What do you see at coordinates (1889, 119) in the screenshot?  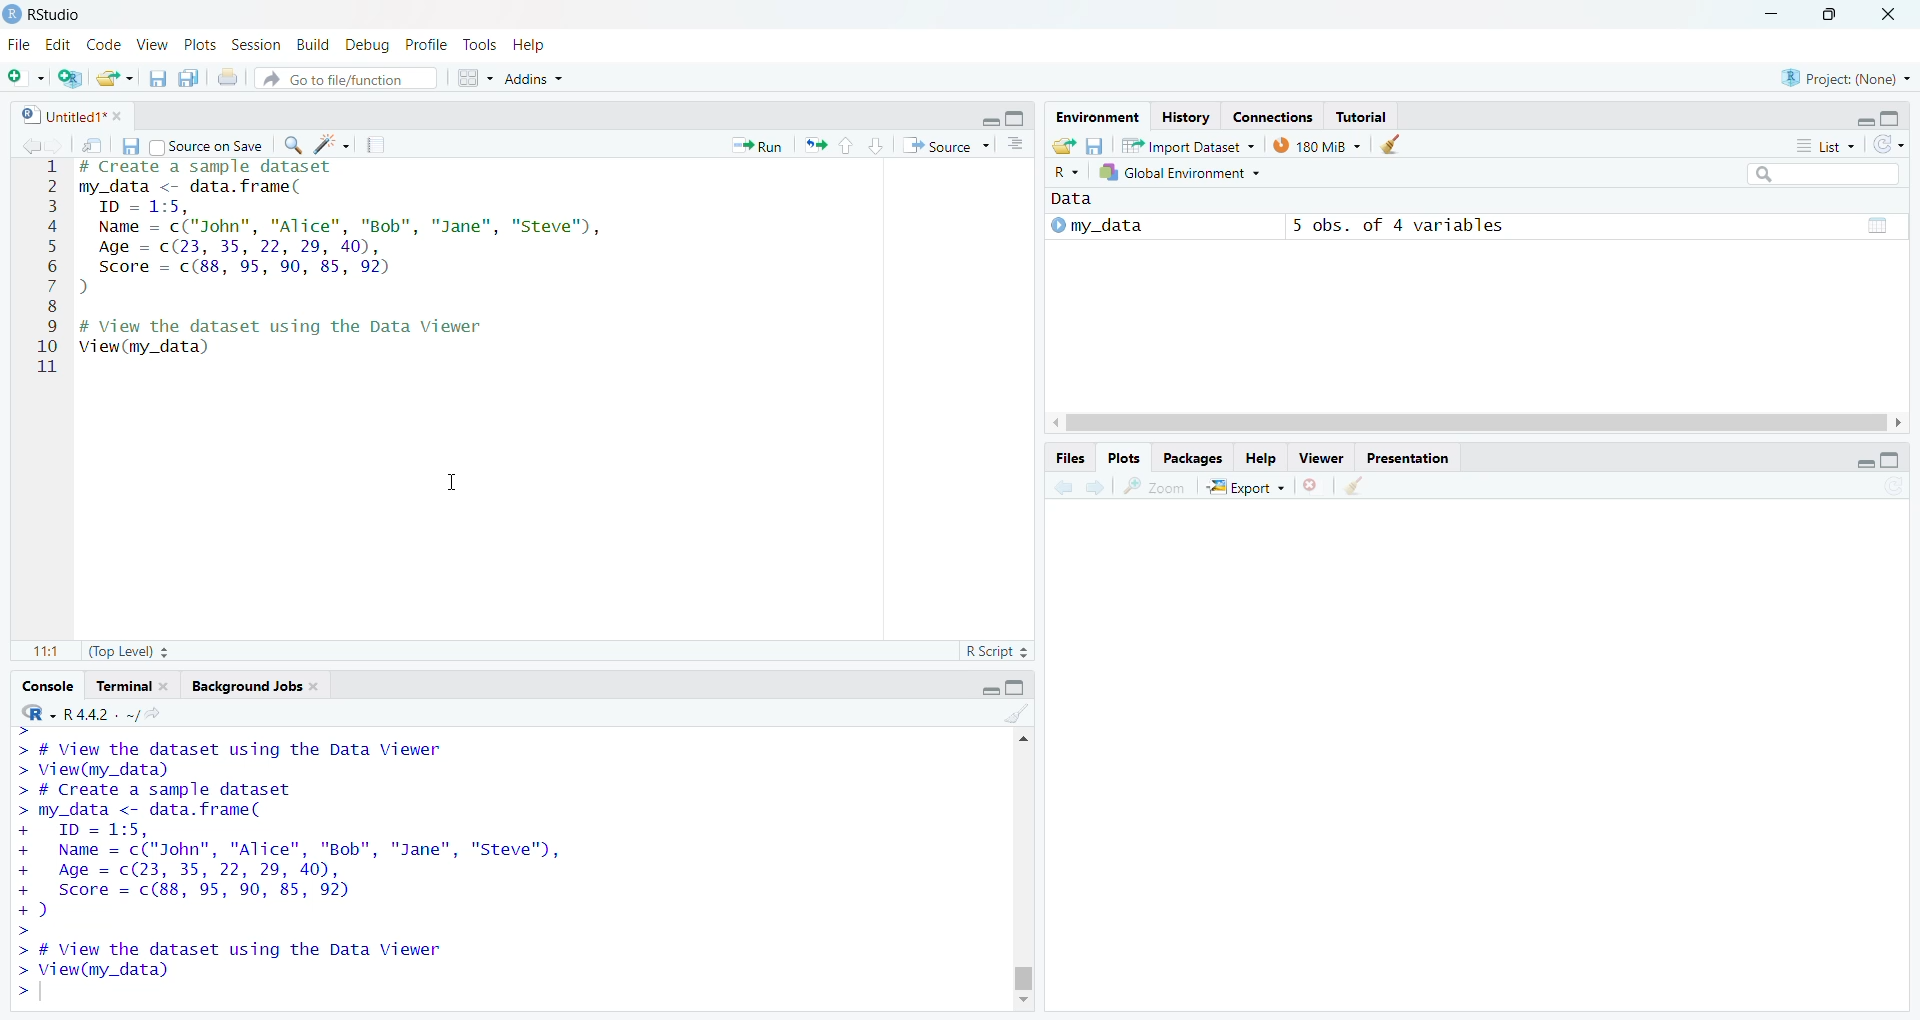 I see `Maximize` at bounding box center [1889, 119].